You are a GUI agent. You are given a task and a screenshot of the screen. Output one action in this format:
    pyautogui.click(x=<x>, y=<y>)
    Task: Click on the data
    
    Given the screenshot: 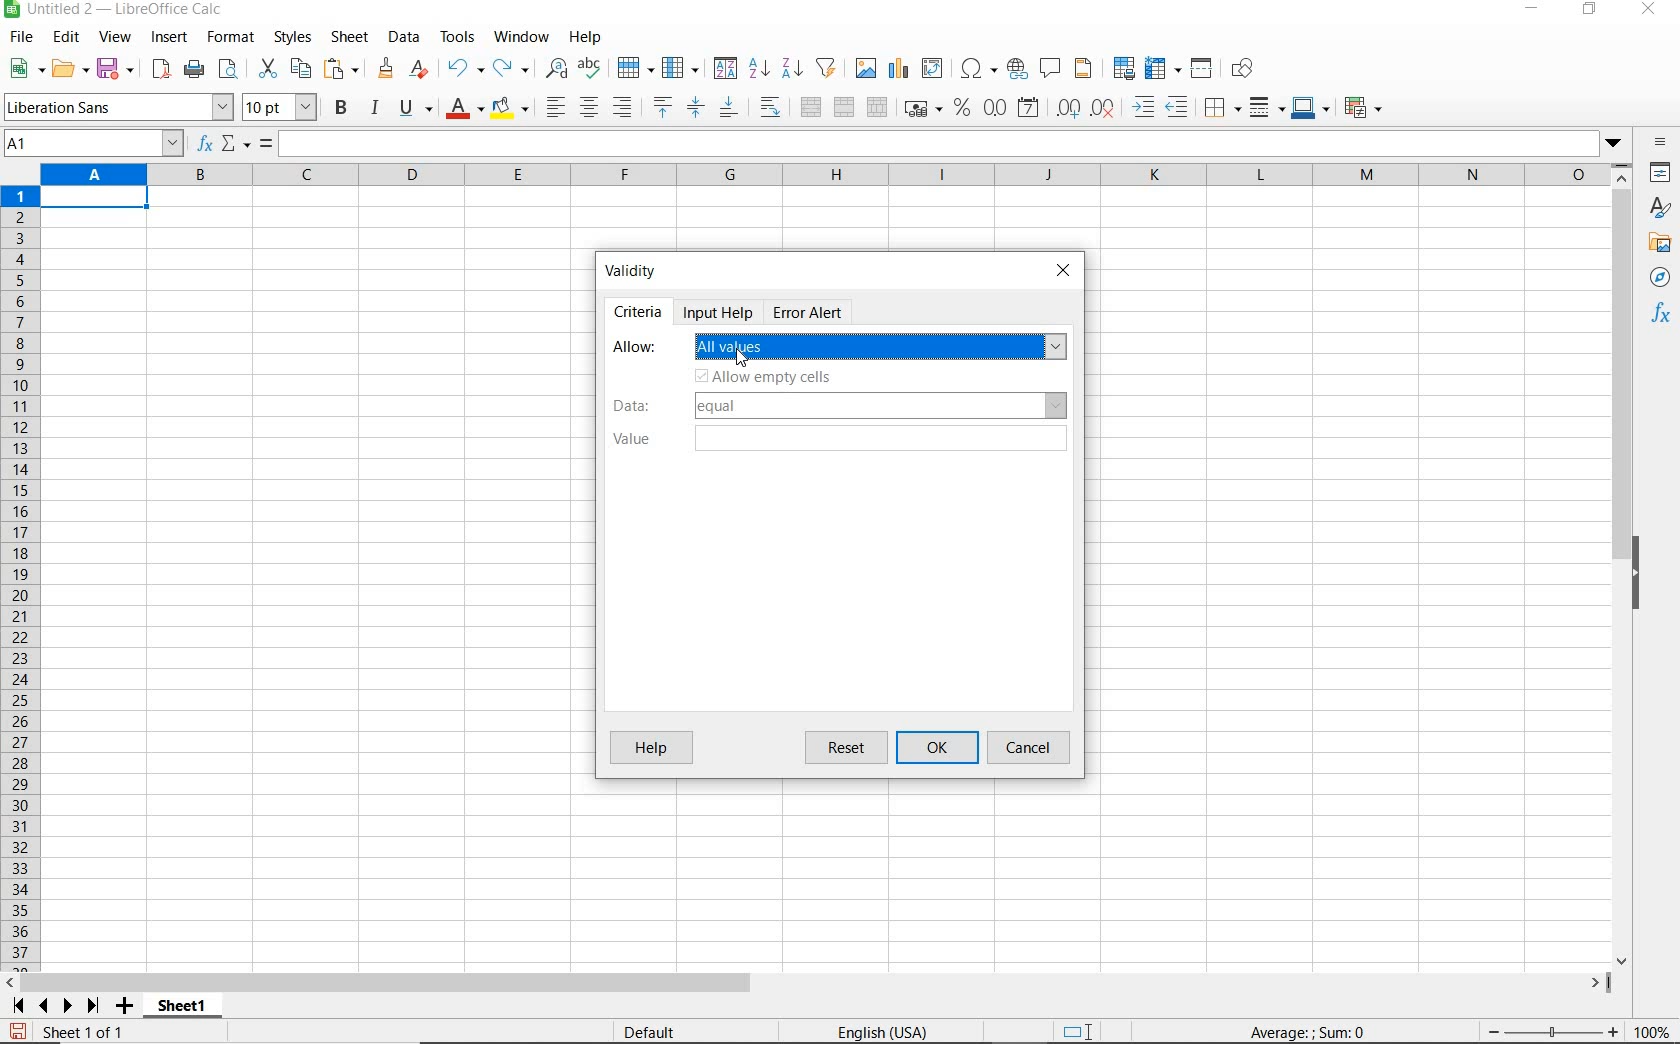 What is the action you would take?
    pyautogui.click(x=403, y=36)
    